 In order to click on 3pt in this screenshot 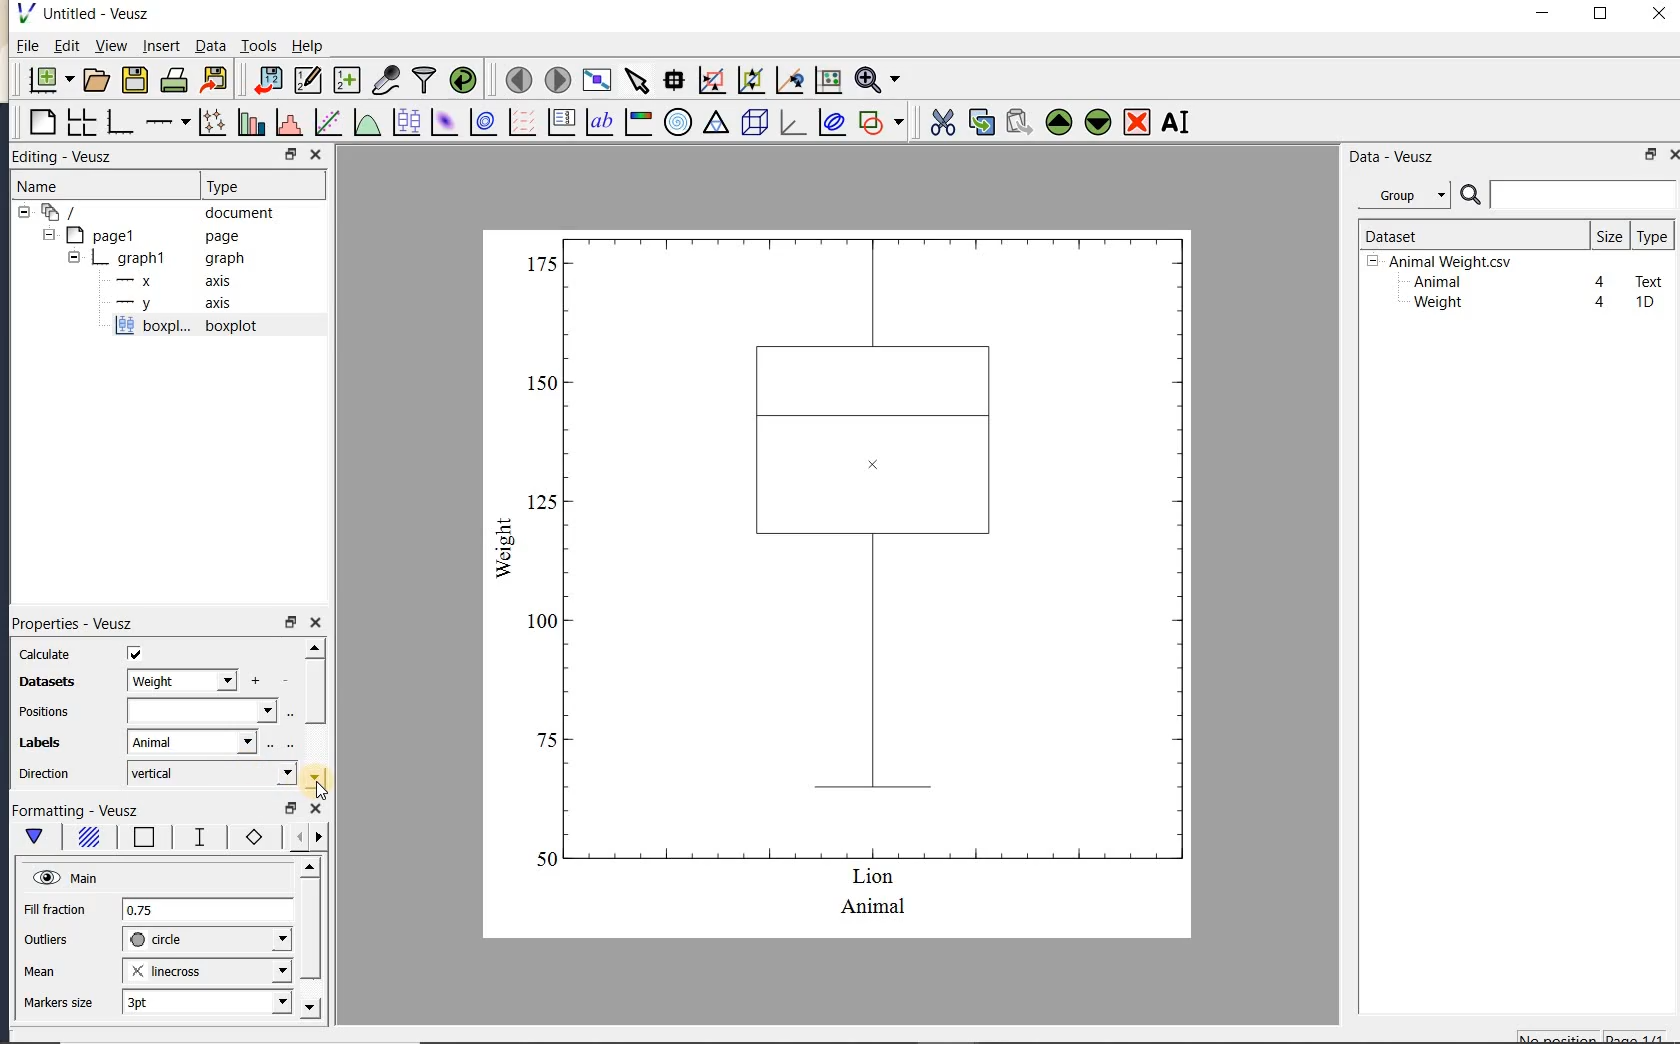, I will do `click(205, 1001)`.